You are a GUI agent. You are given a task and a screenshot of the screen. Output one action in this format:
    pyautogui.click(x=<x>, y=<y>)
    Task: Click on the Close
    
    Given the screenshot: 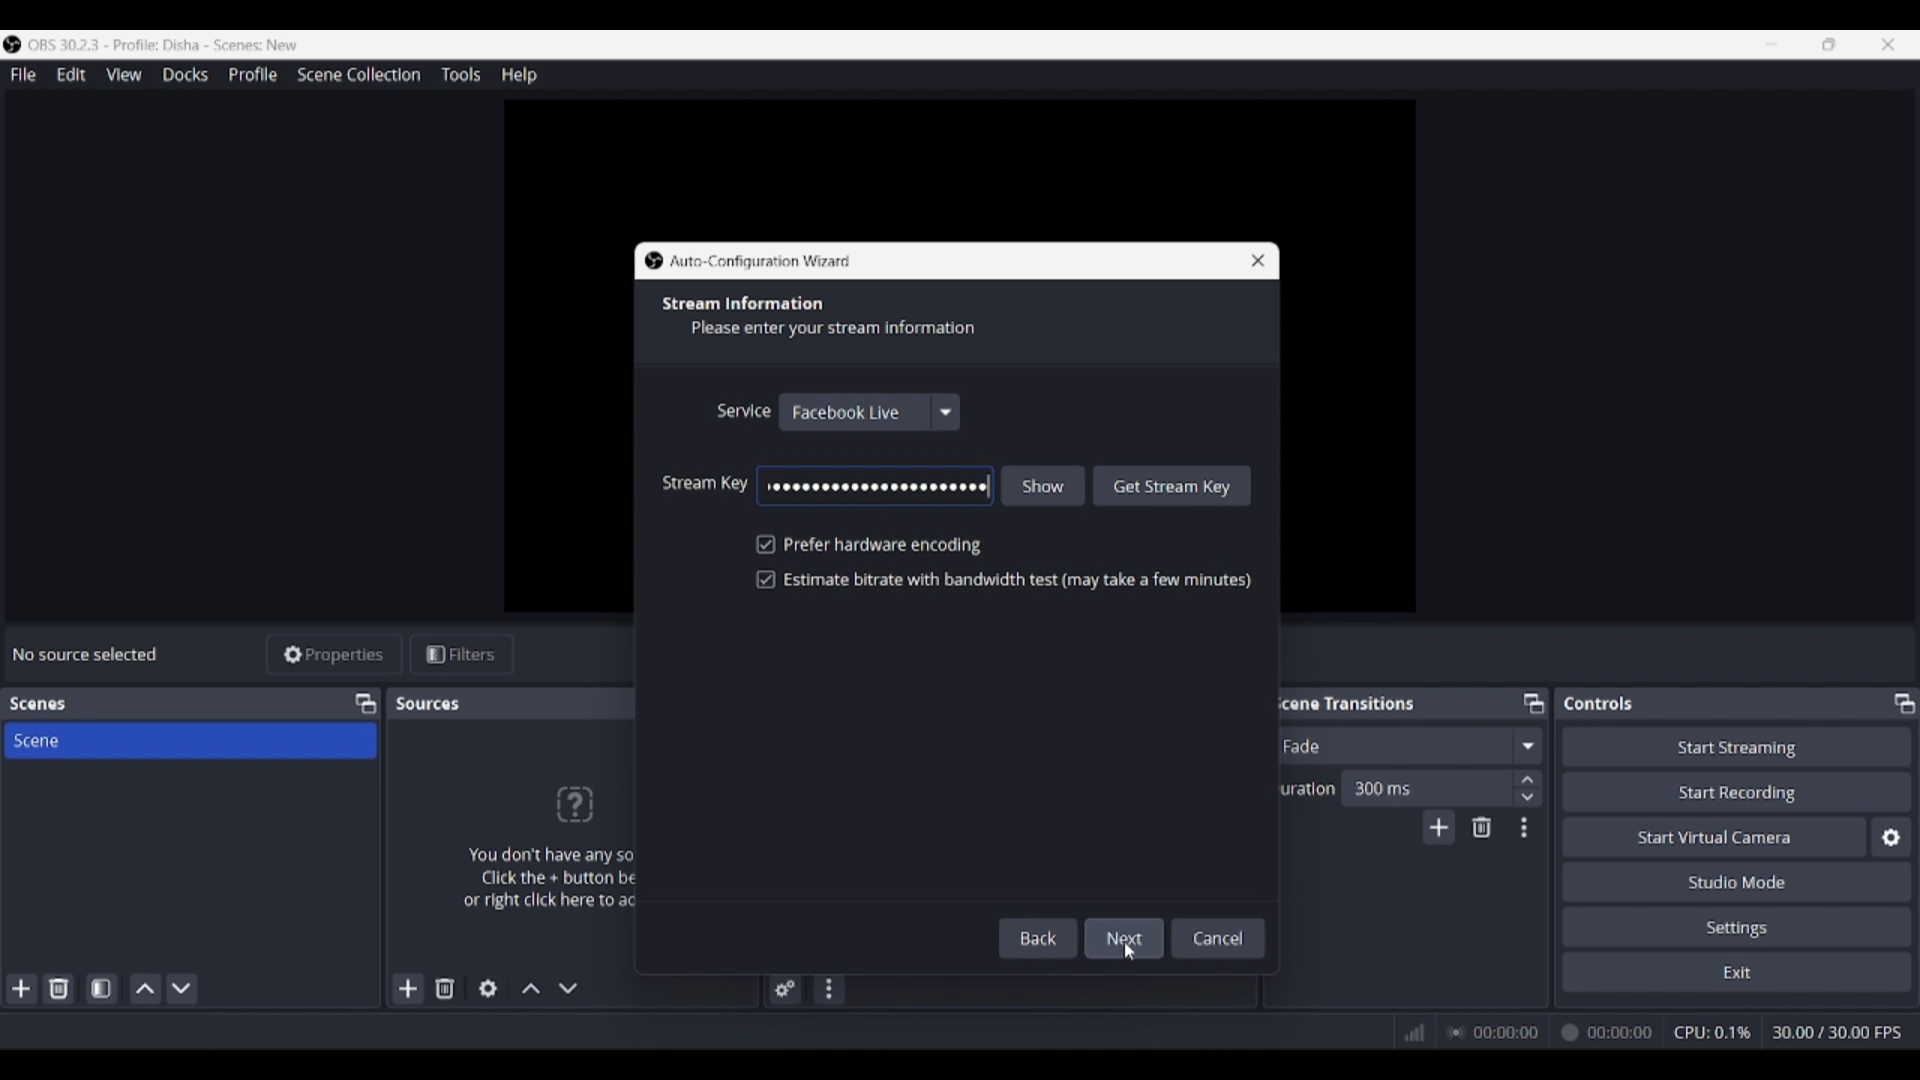 What is the action you would take?
    pyautogui.click(x=1250, y=259)
    